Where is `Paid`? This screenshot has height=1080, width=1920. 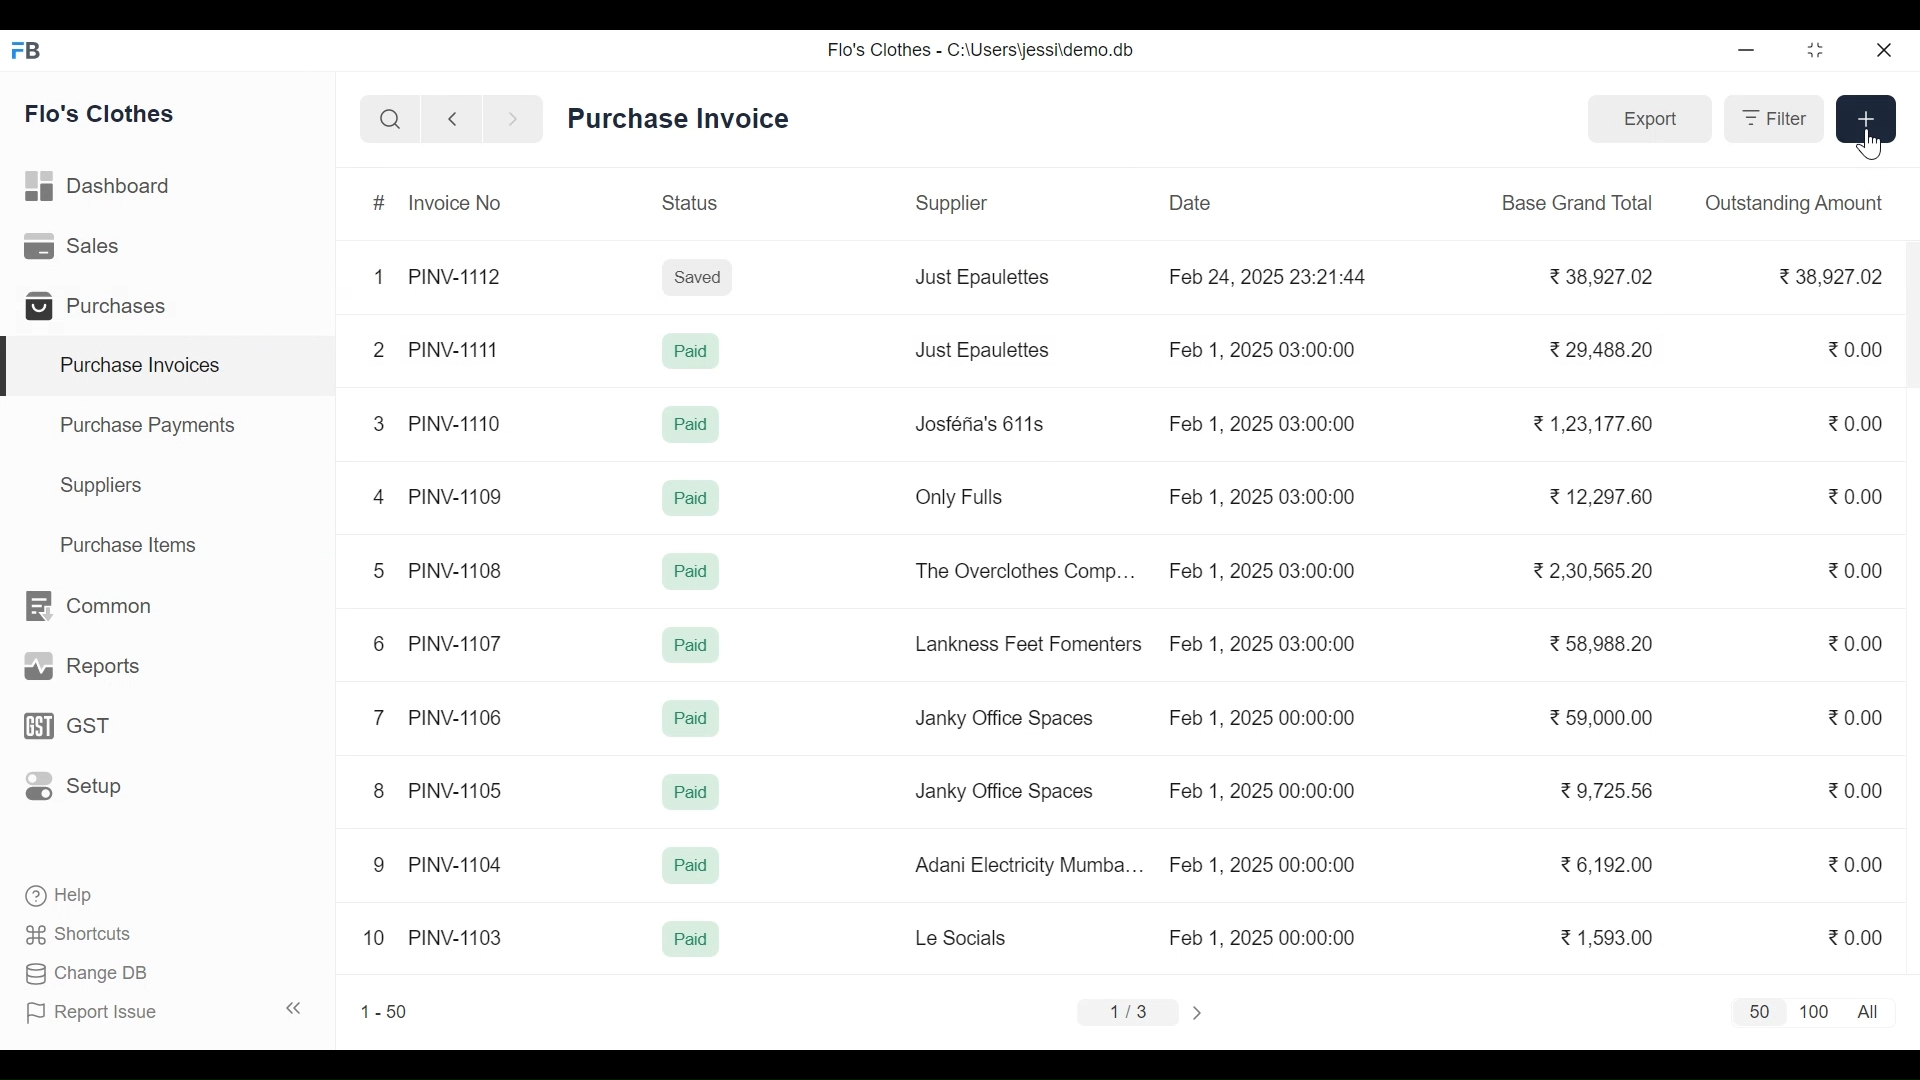 Paid is located at coordinates (693, 646).